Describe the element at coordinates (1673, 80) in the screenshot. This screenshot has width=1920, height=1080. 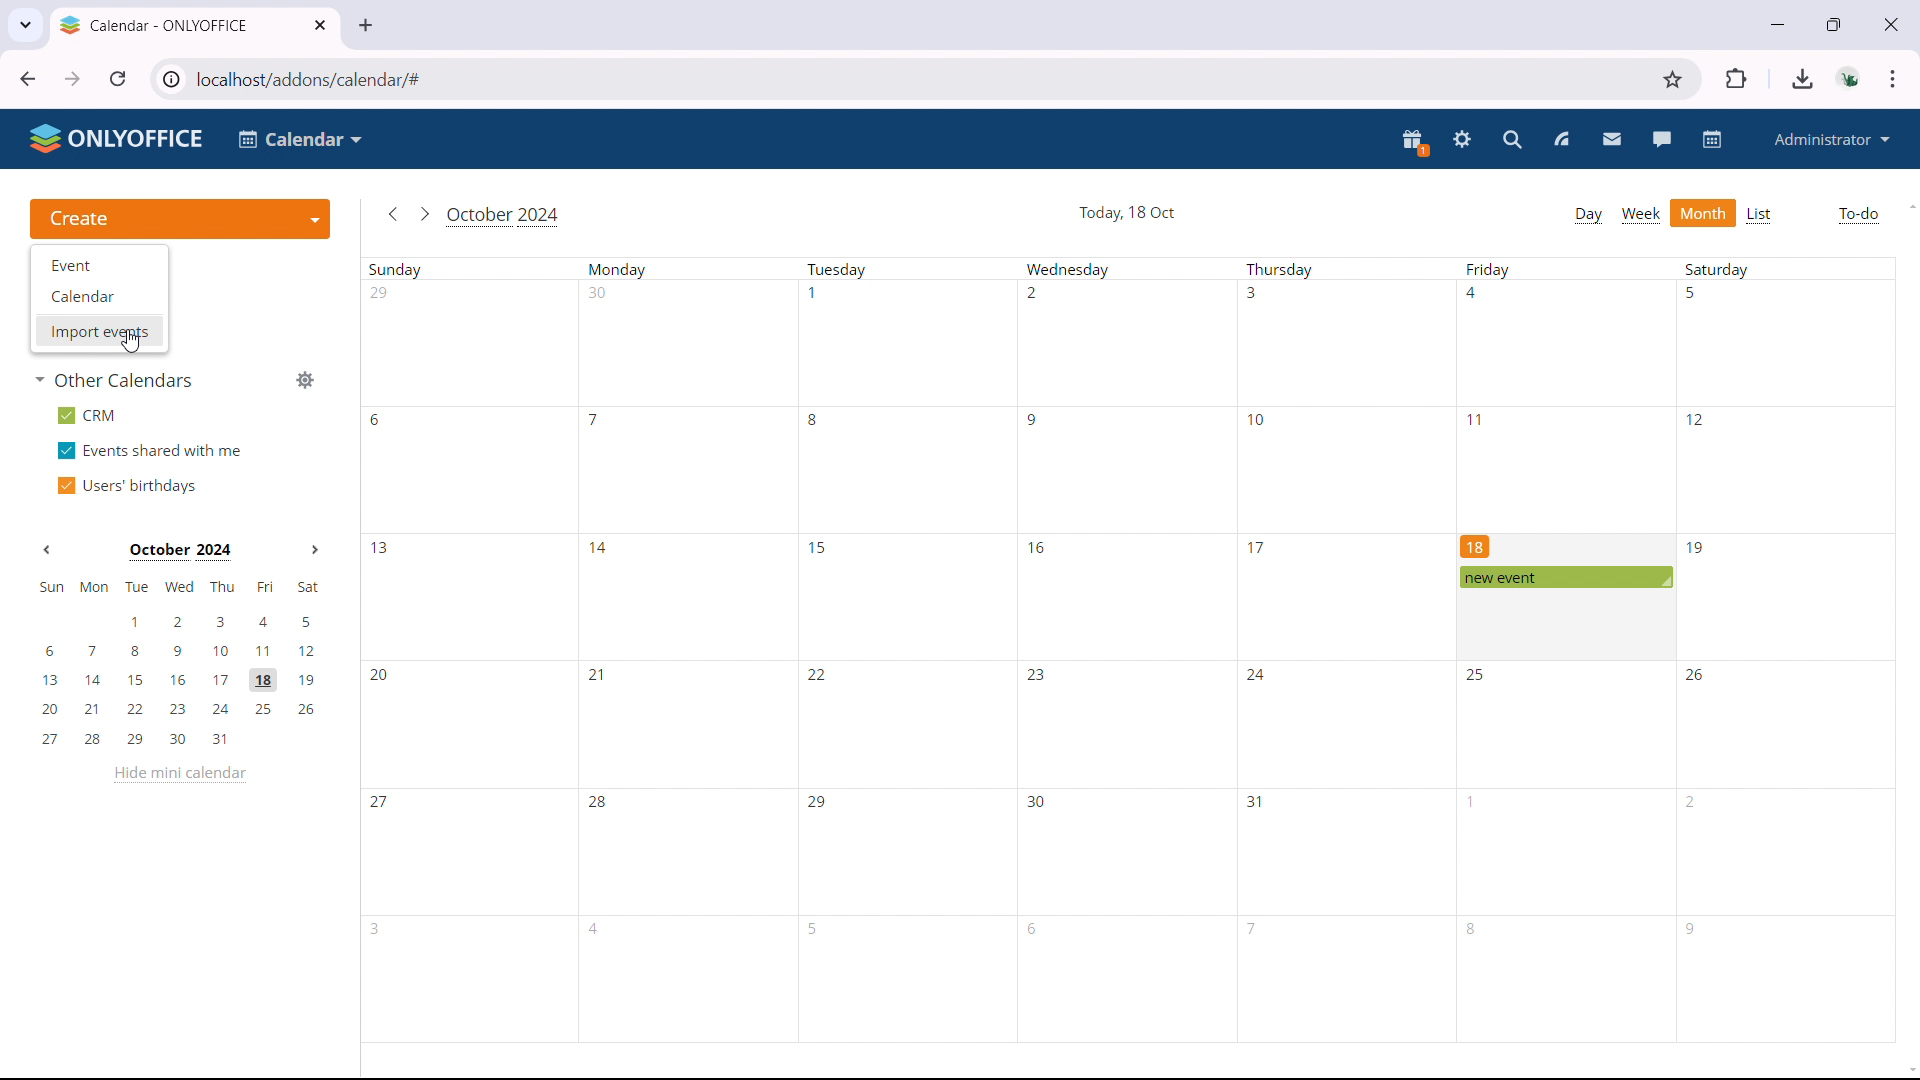
I see `bookmark this tab` at that location.